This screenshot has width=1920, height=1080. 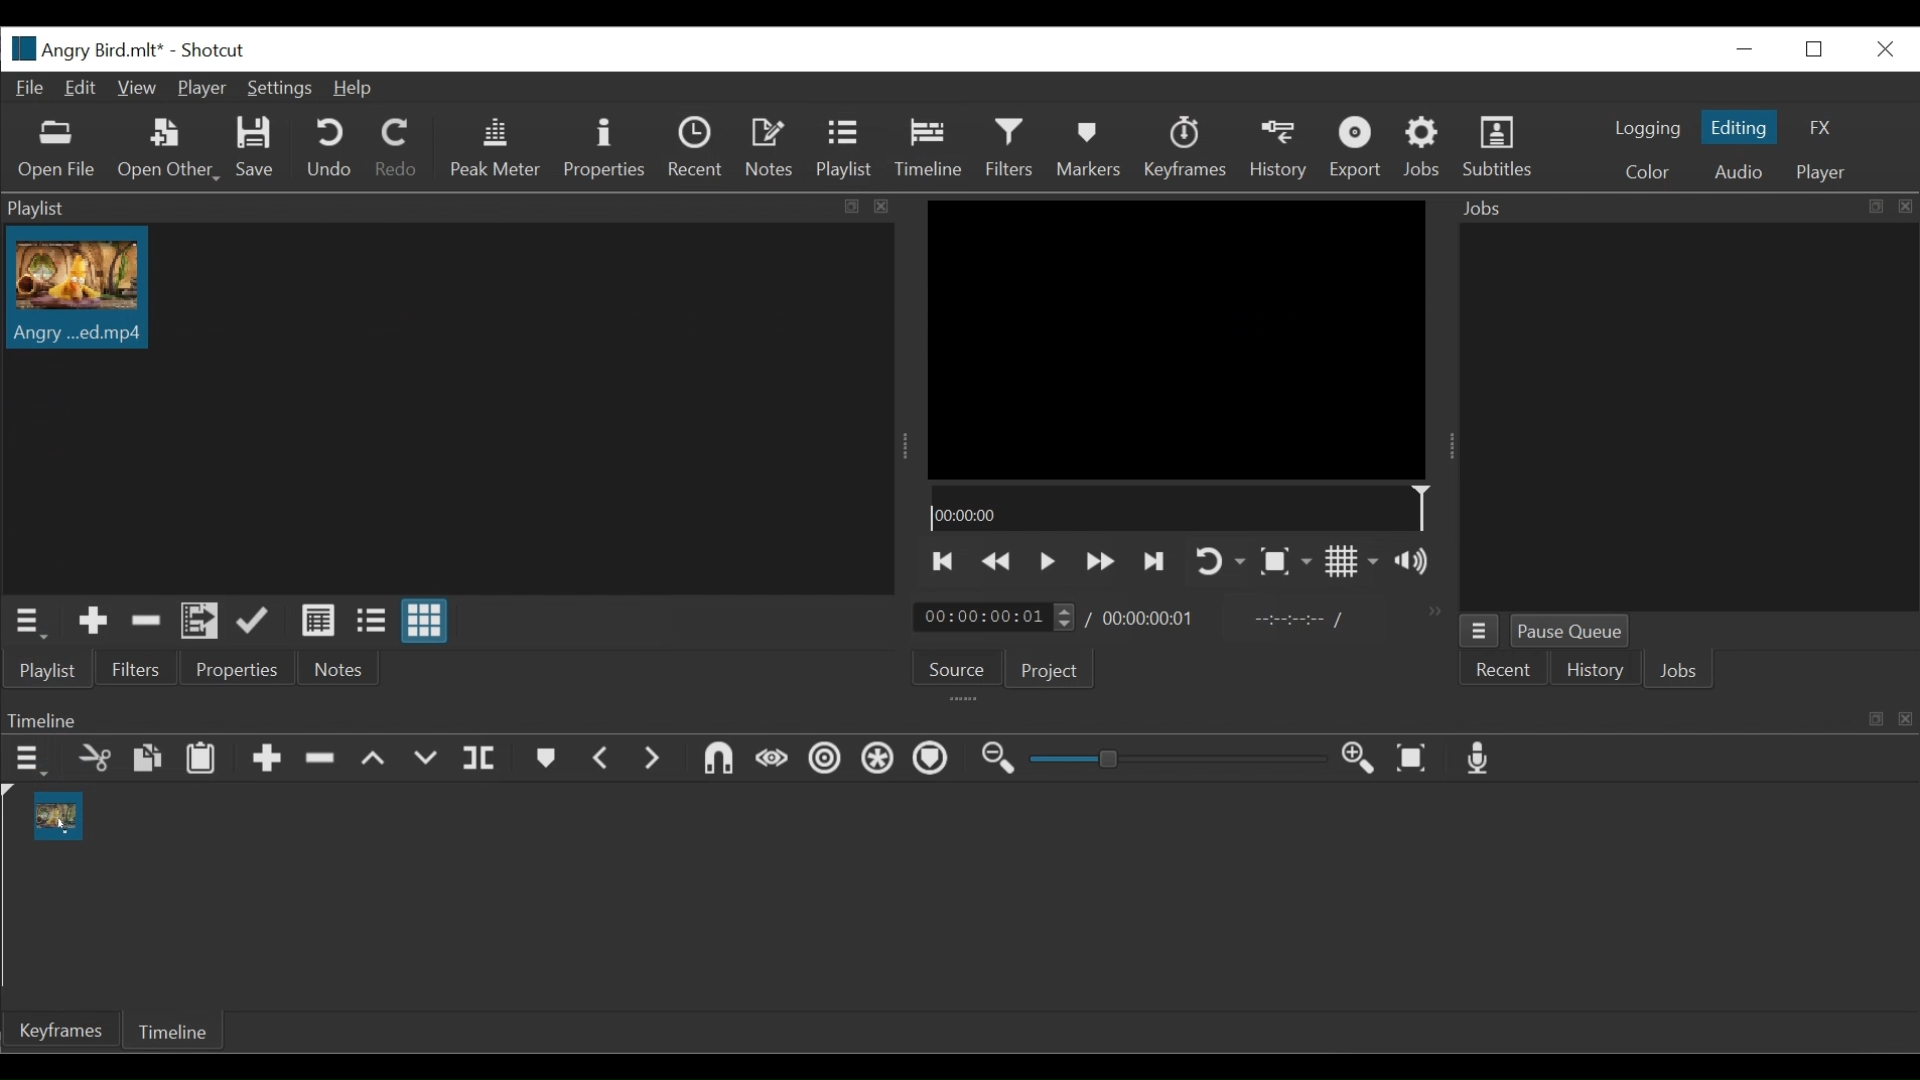 What do you see at coordinates (57, 817) in the screenshot?
I see `clip` at bounding box center [57, 817].